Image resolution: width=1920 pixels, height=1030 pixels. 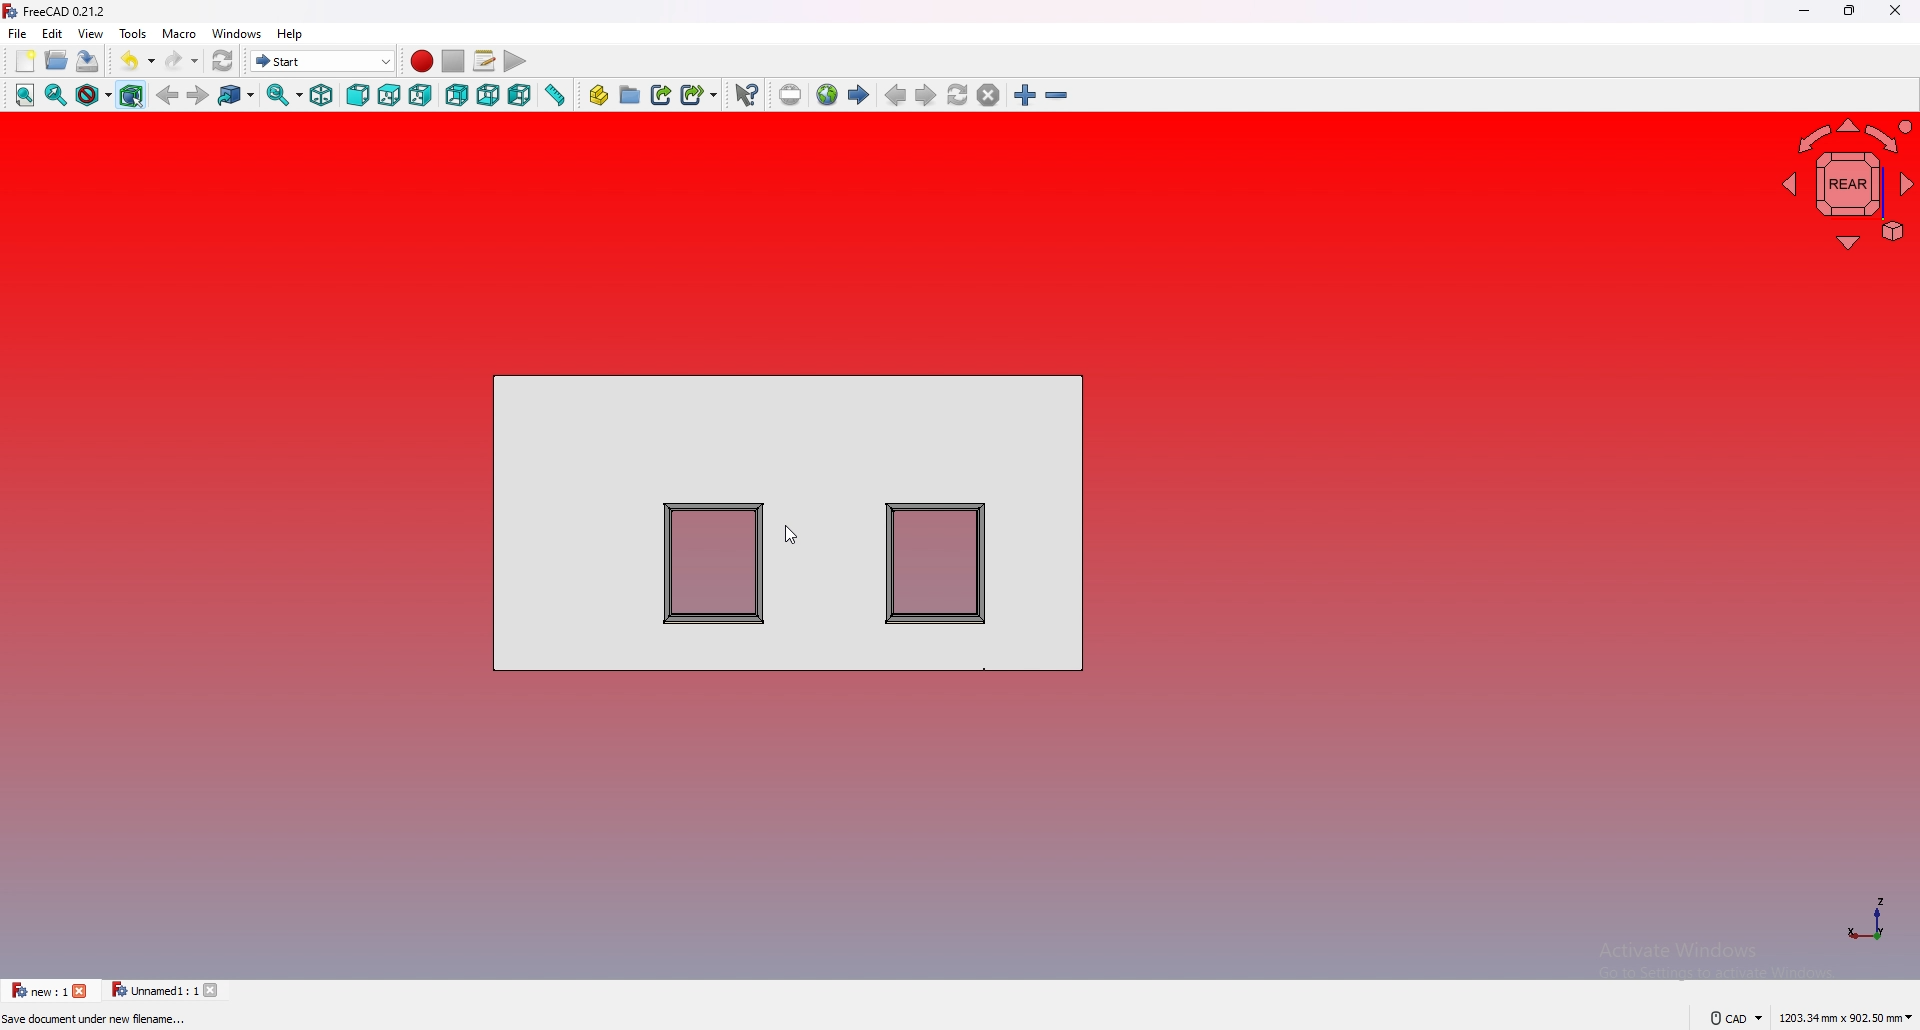 What do you see at coordinates (235, 33) in the screenshot?
I see `windows` at bounding box center [235, 33].